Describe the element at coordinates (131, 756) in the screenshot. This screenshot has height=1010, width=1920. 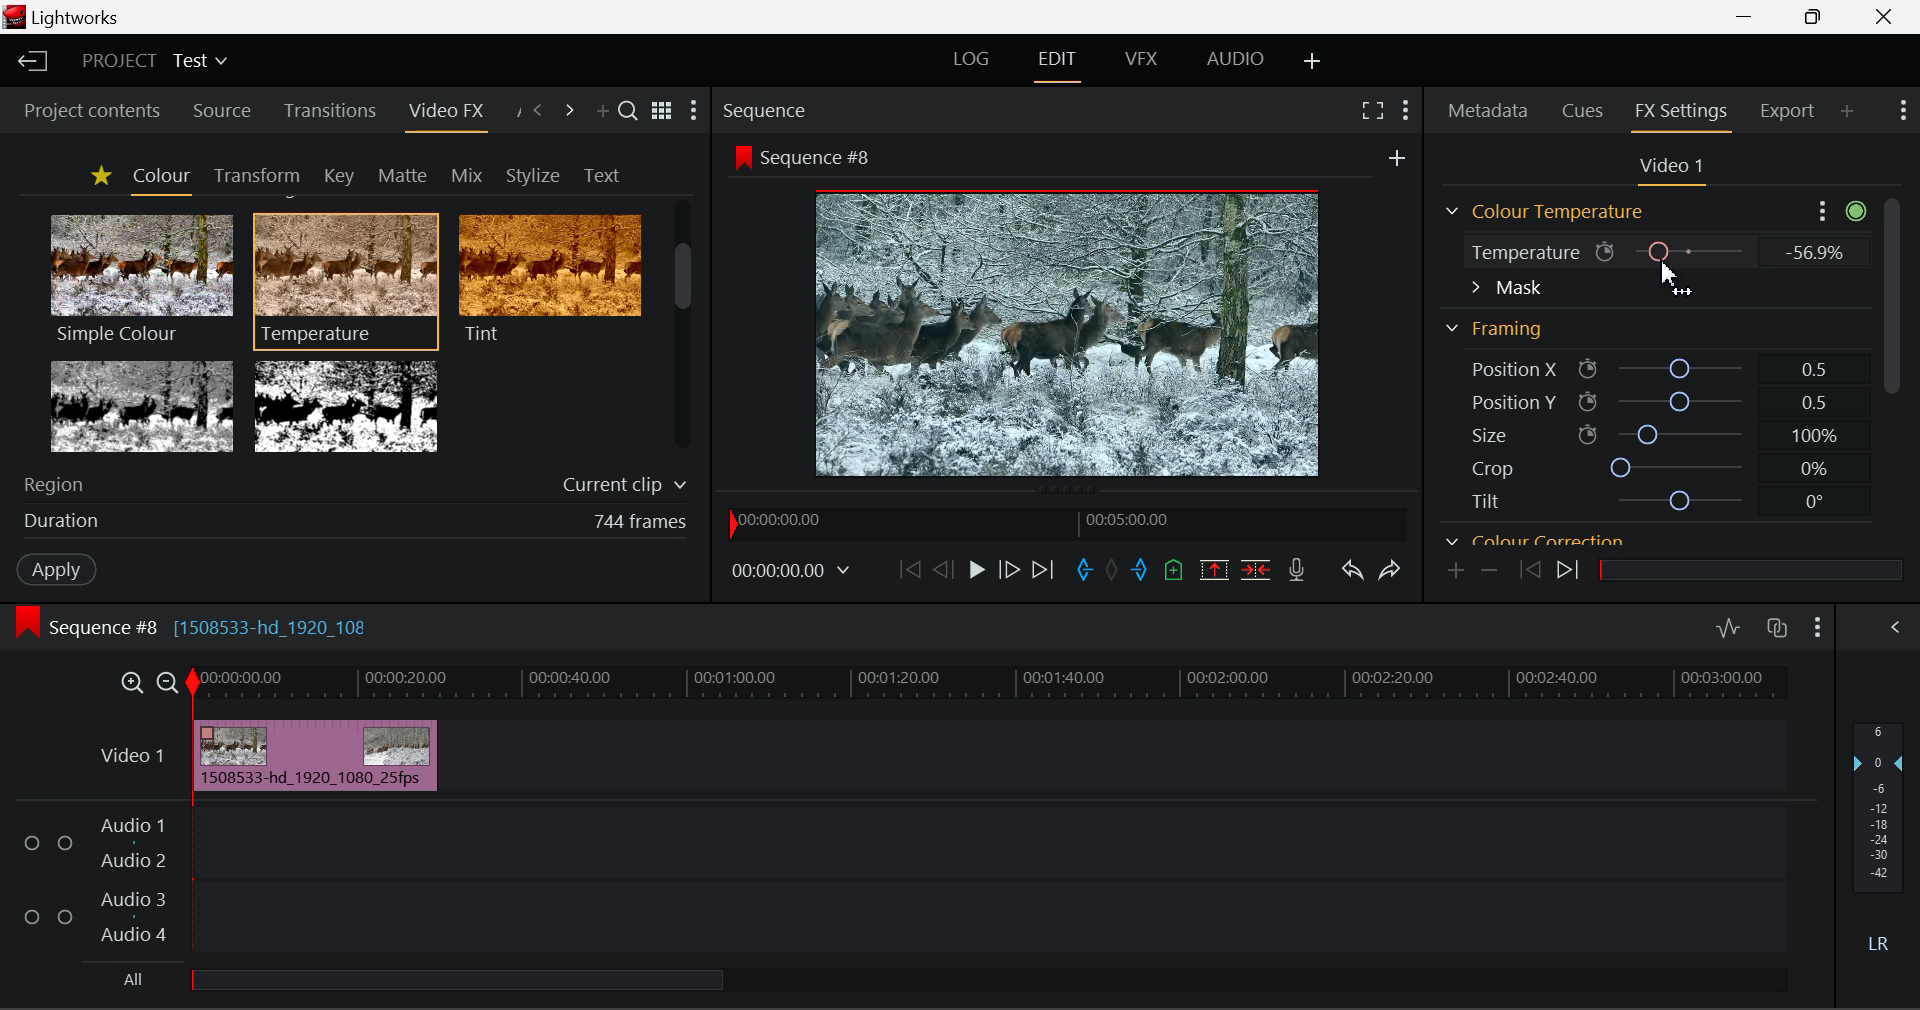
I see `Video 1` at that location.